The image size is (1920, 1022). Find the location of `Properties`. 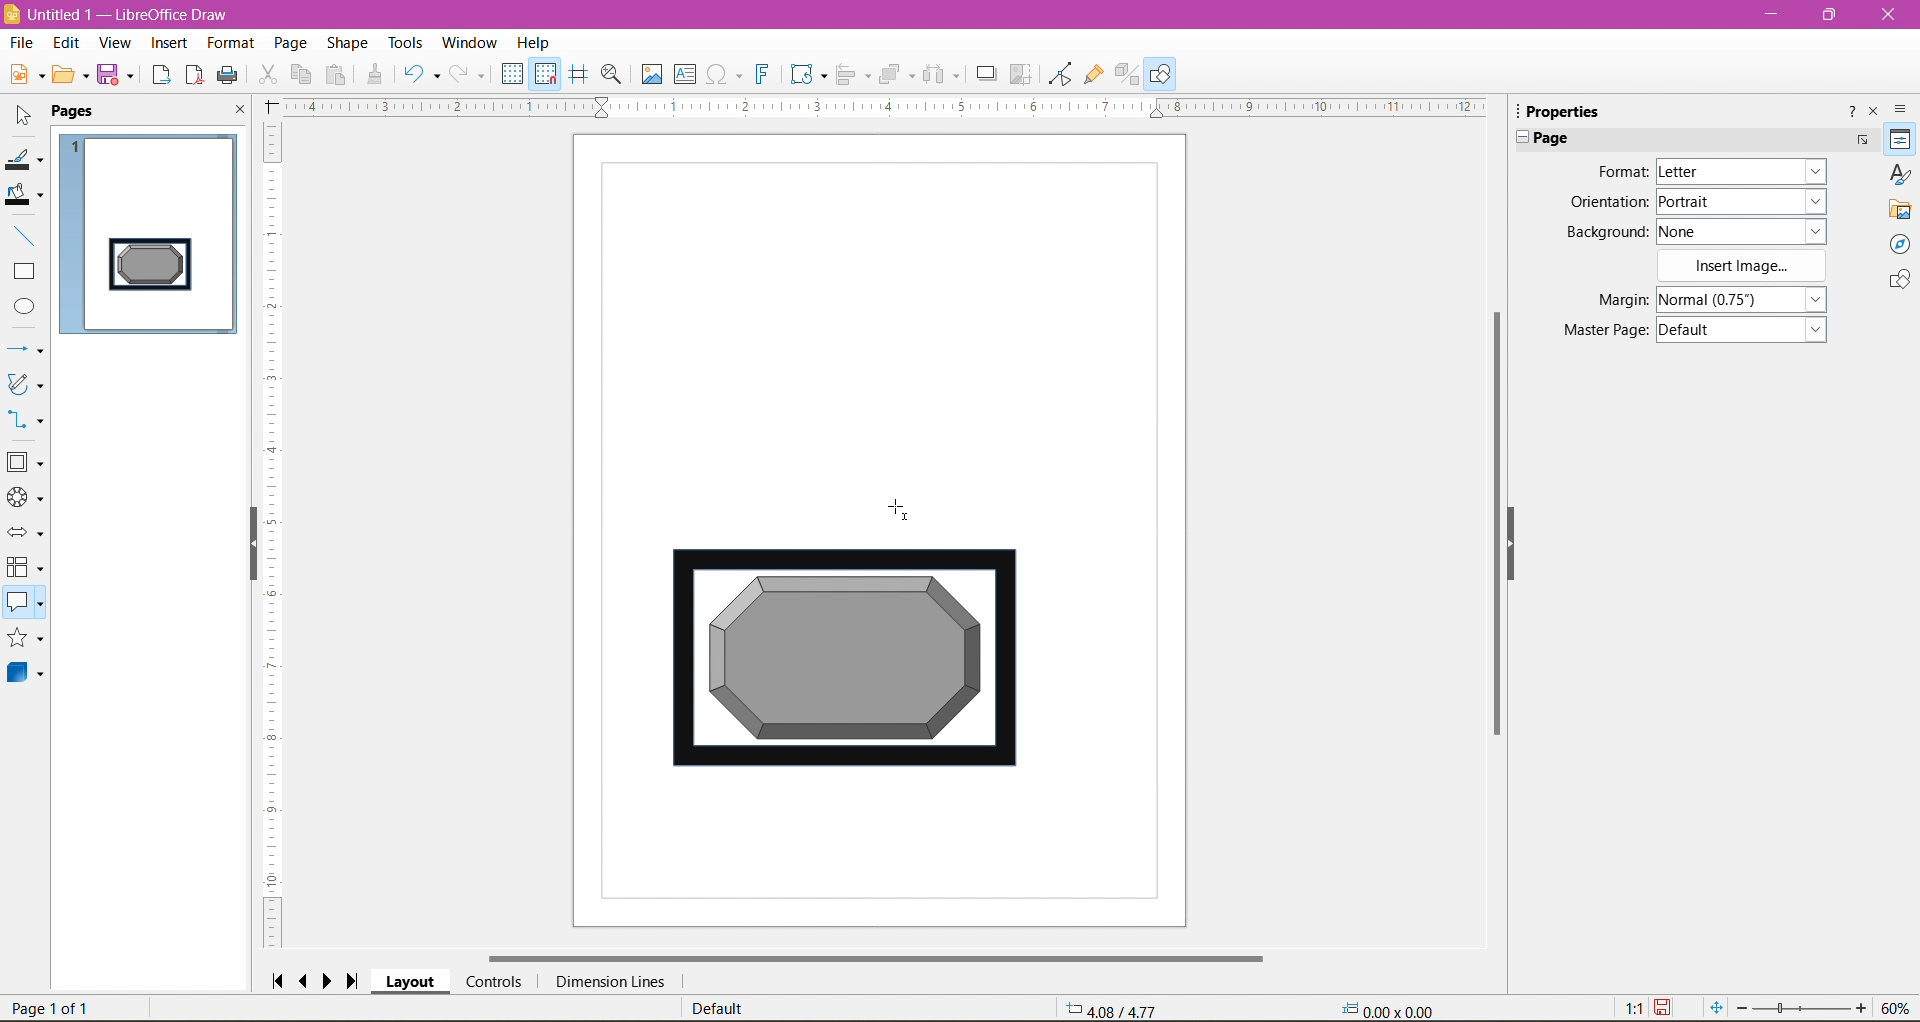

Properties is located at coordinates (1571, 110).